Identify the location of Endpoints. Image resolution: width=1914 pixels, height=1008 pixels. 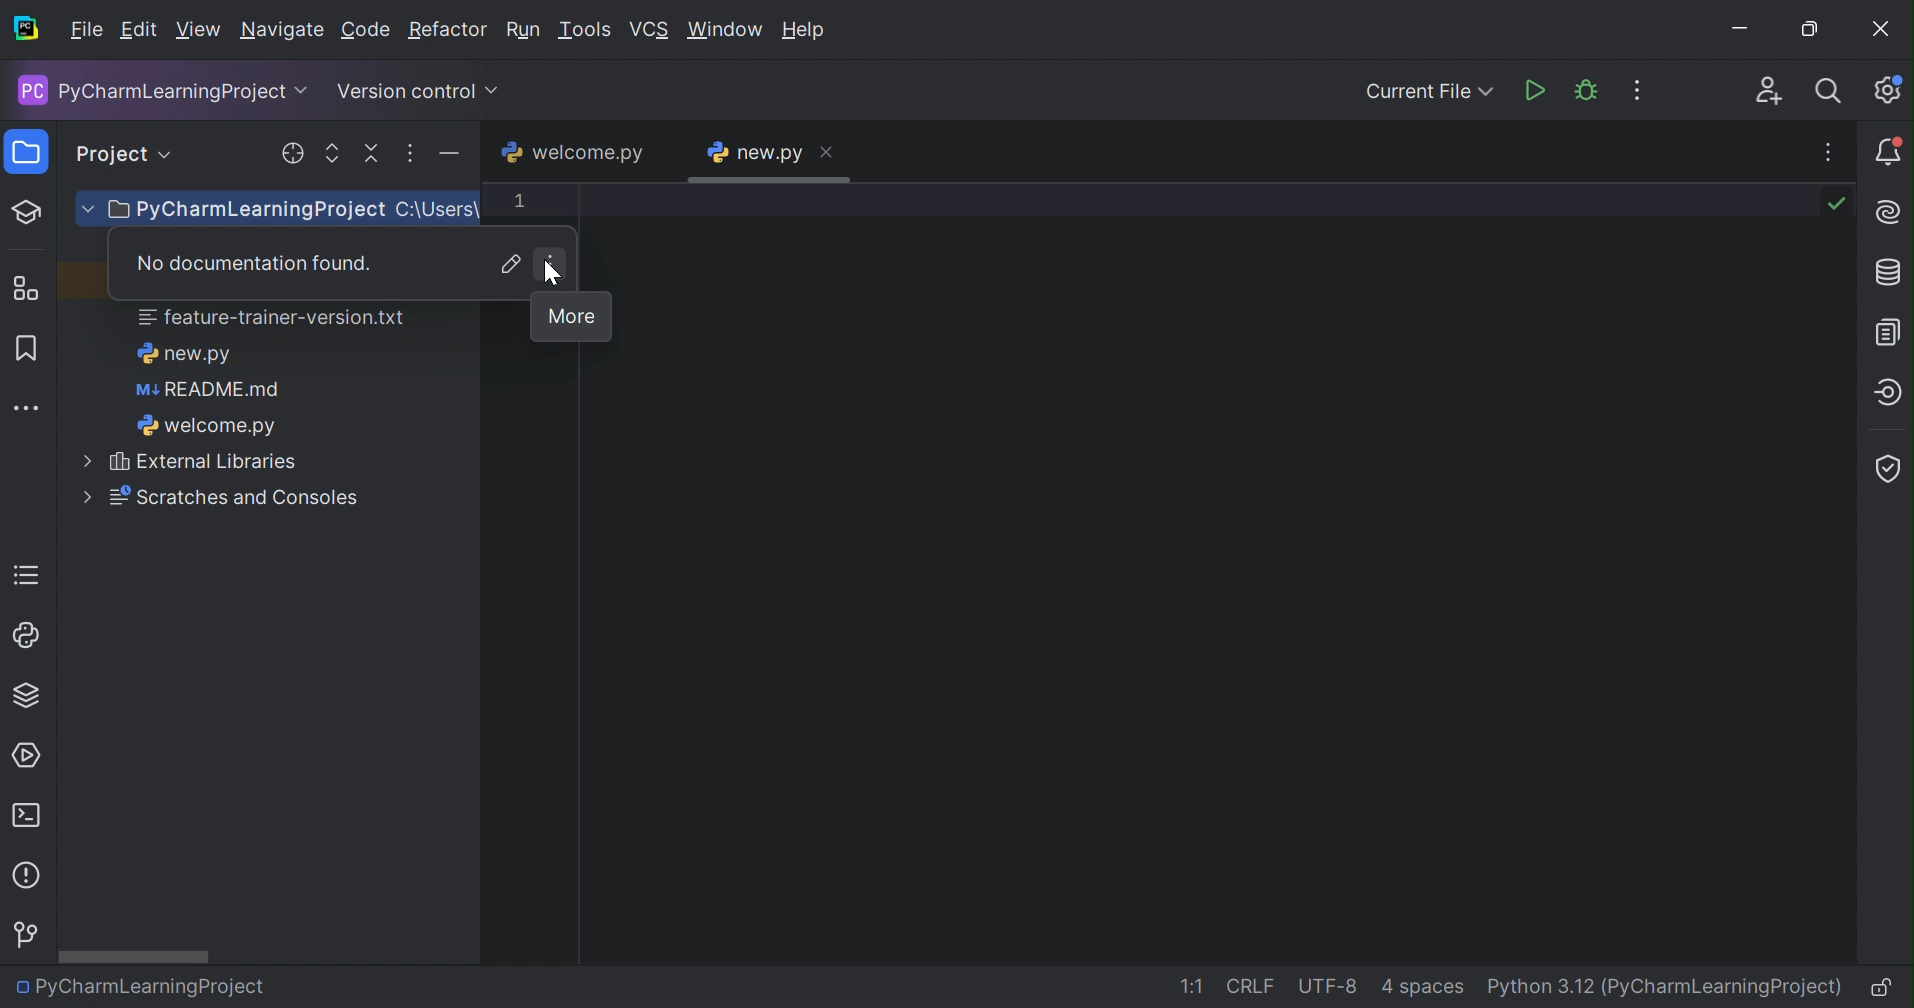
(1889, 393).